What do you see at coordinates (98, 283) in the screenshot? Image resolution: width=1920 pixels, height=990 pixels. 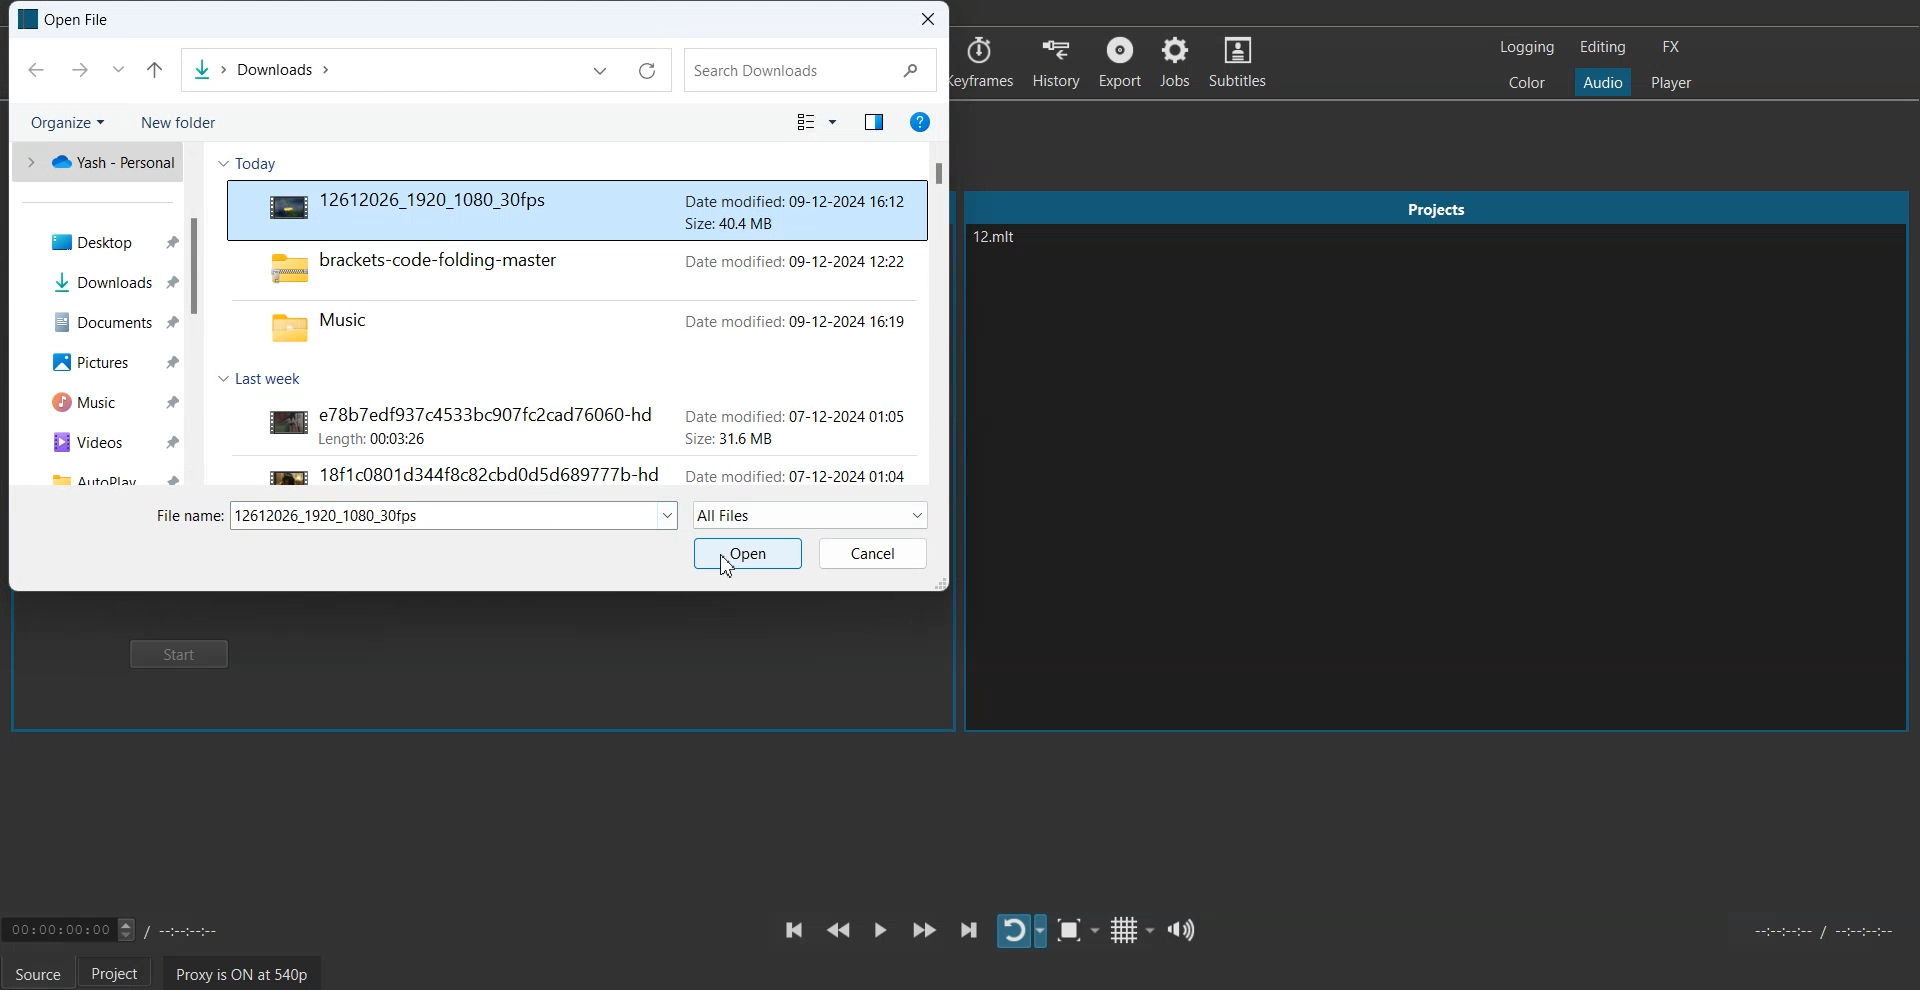 I see `Downloads` at bounding box center [98, 283].